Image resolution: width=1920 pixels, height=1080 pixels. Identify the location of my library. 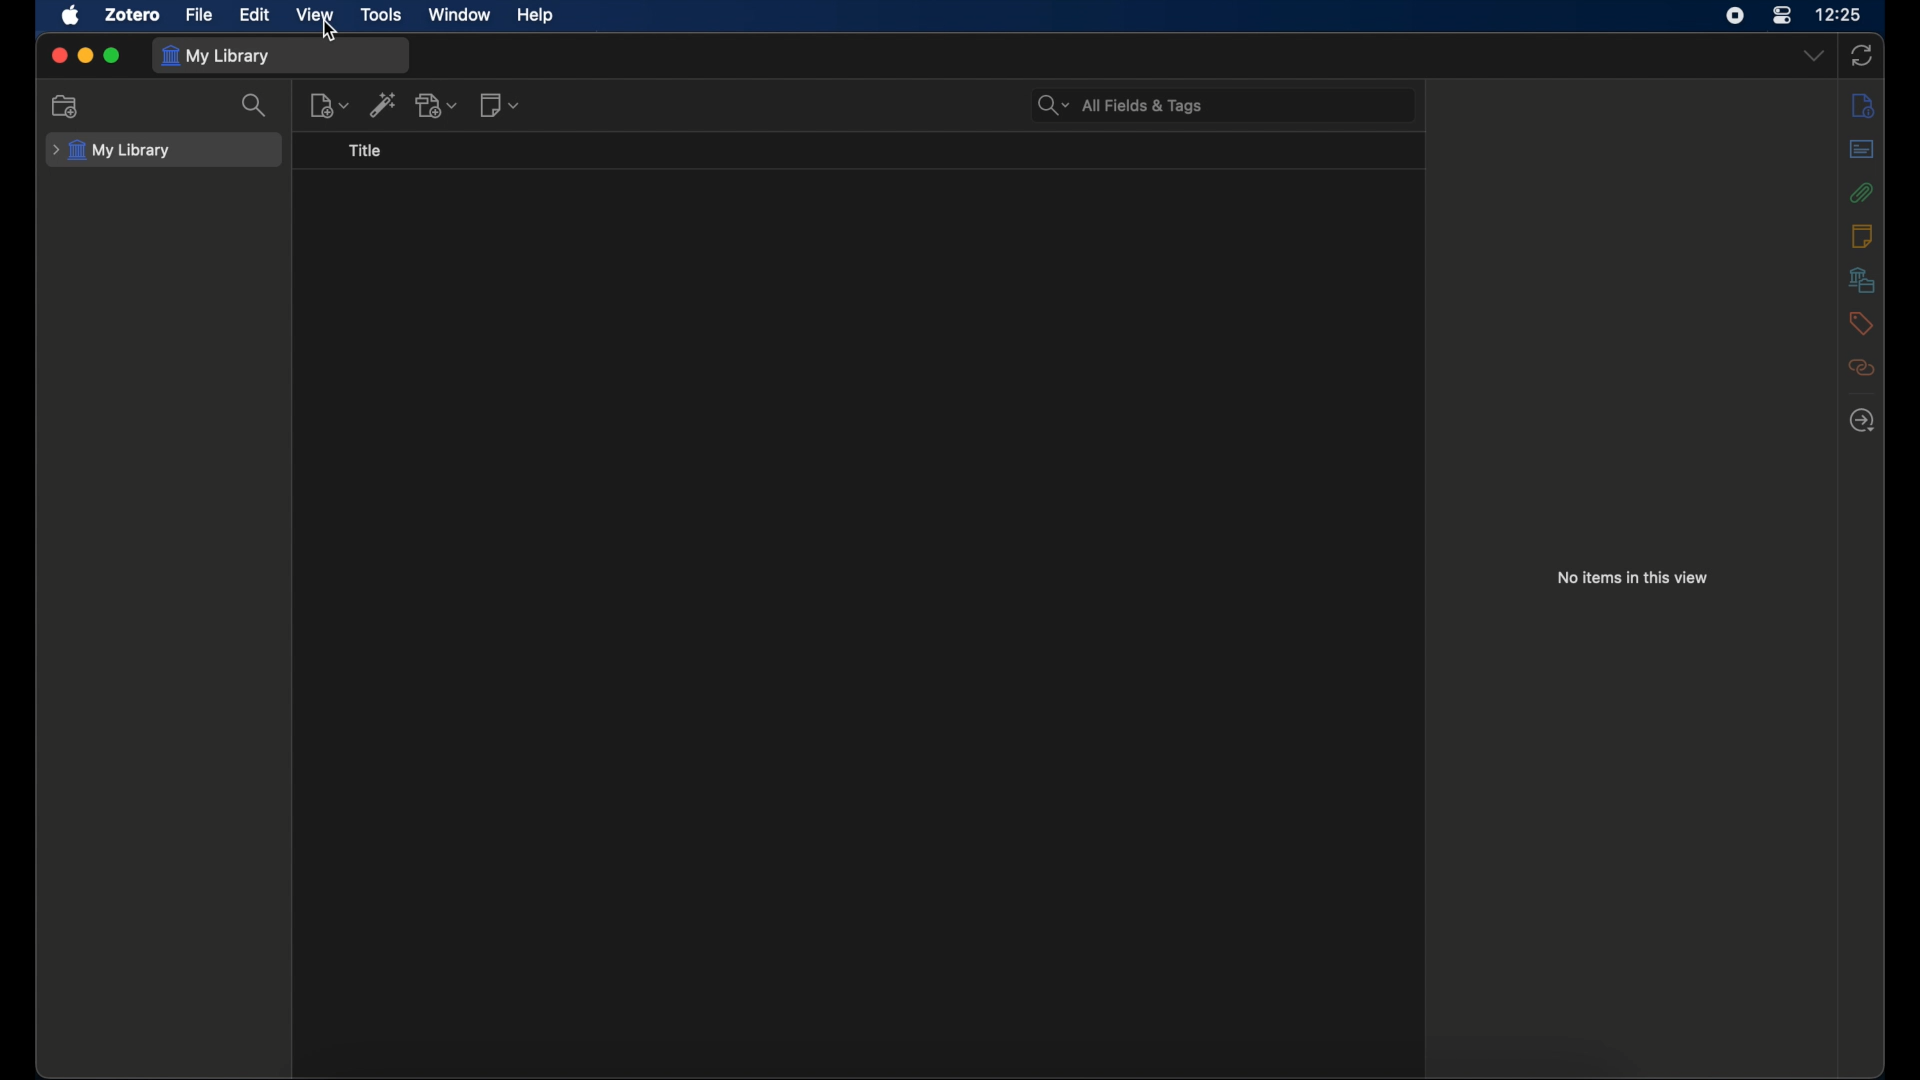
(112, 151).